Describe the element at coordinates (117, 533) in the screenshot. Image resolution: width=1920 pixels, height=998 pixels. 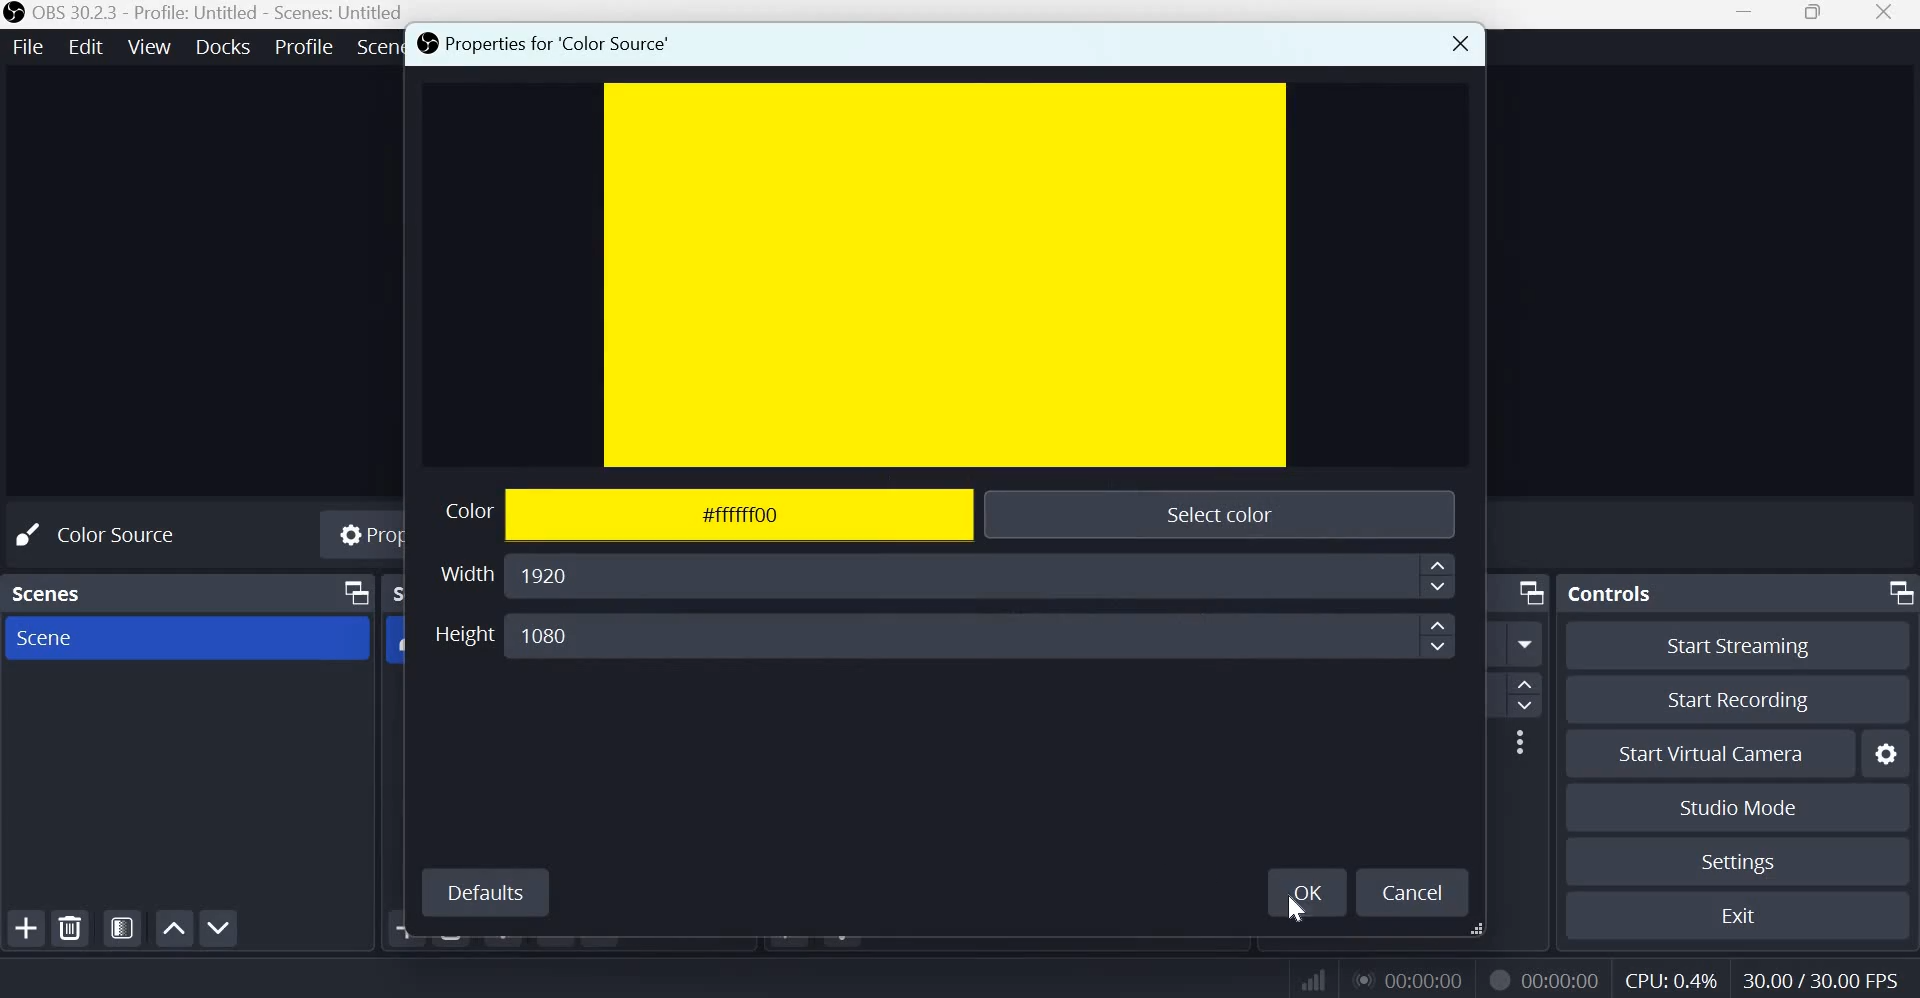
I see `No source selected` at that location.